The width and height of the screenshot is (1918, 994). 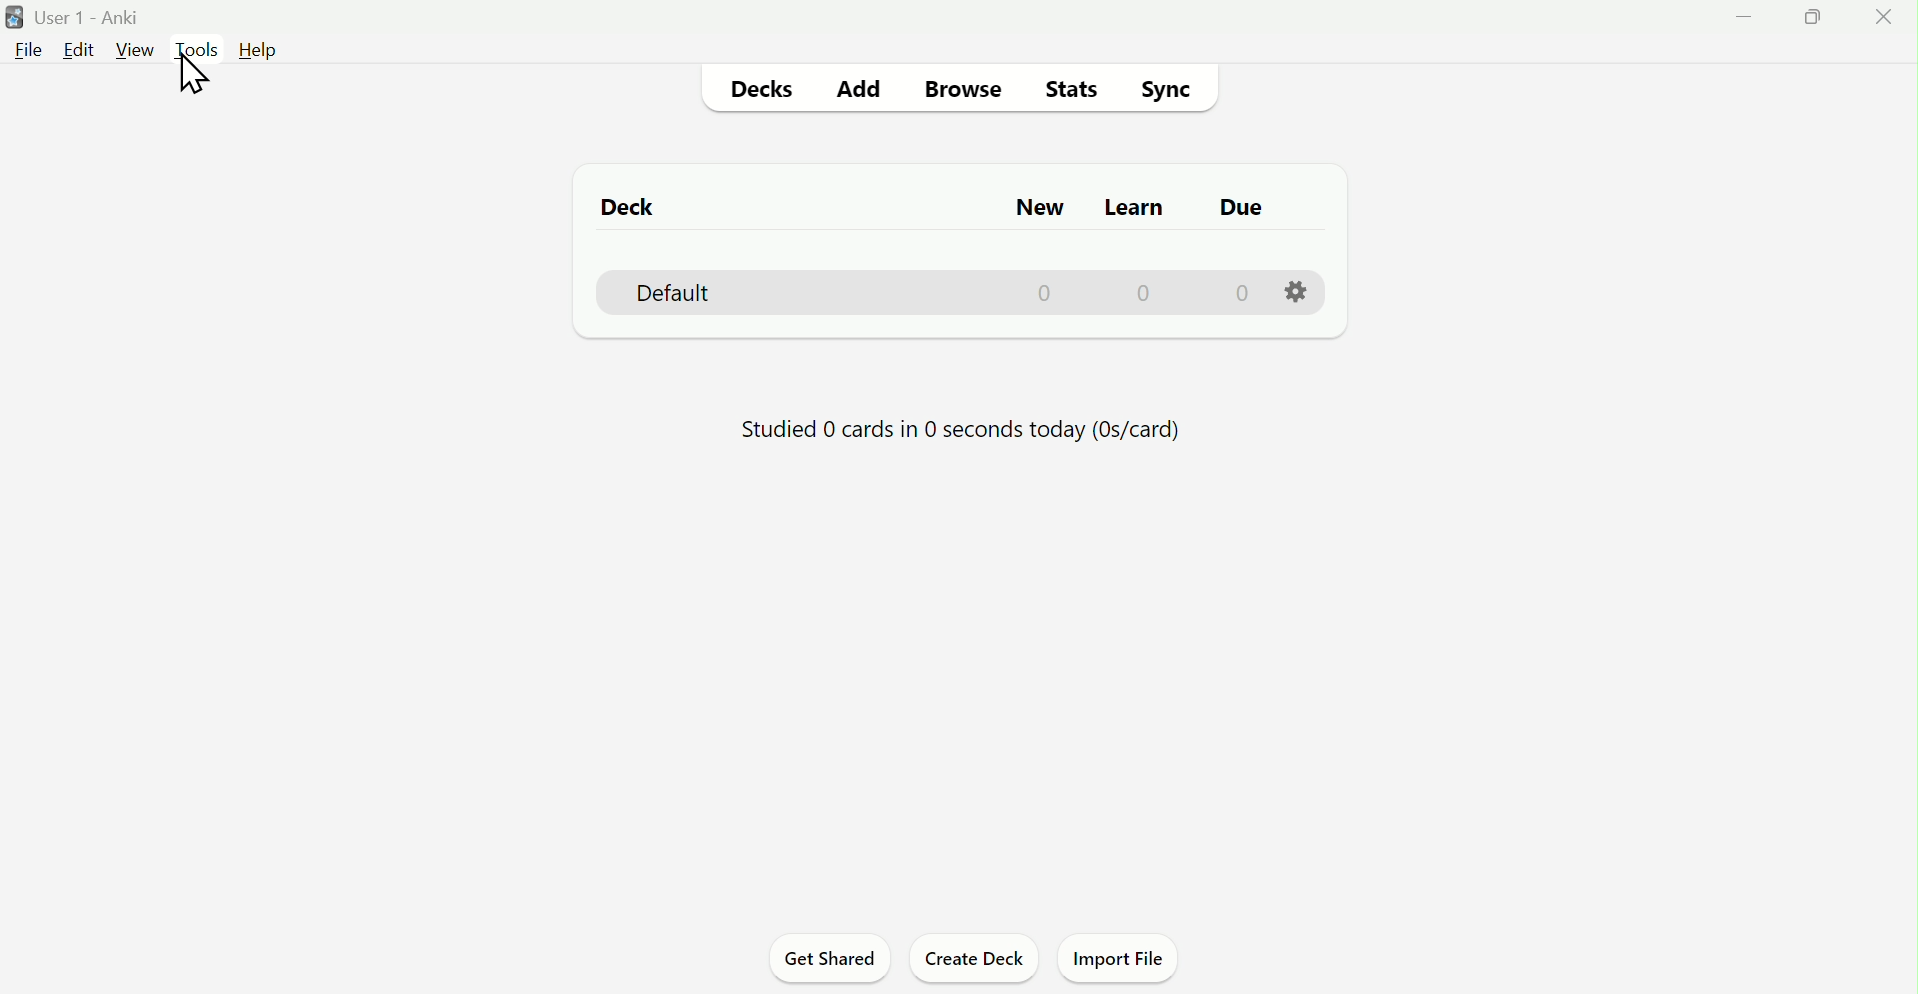 I want to click on Minimise, so click(x=1744, y=16).